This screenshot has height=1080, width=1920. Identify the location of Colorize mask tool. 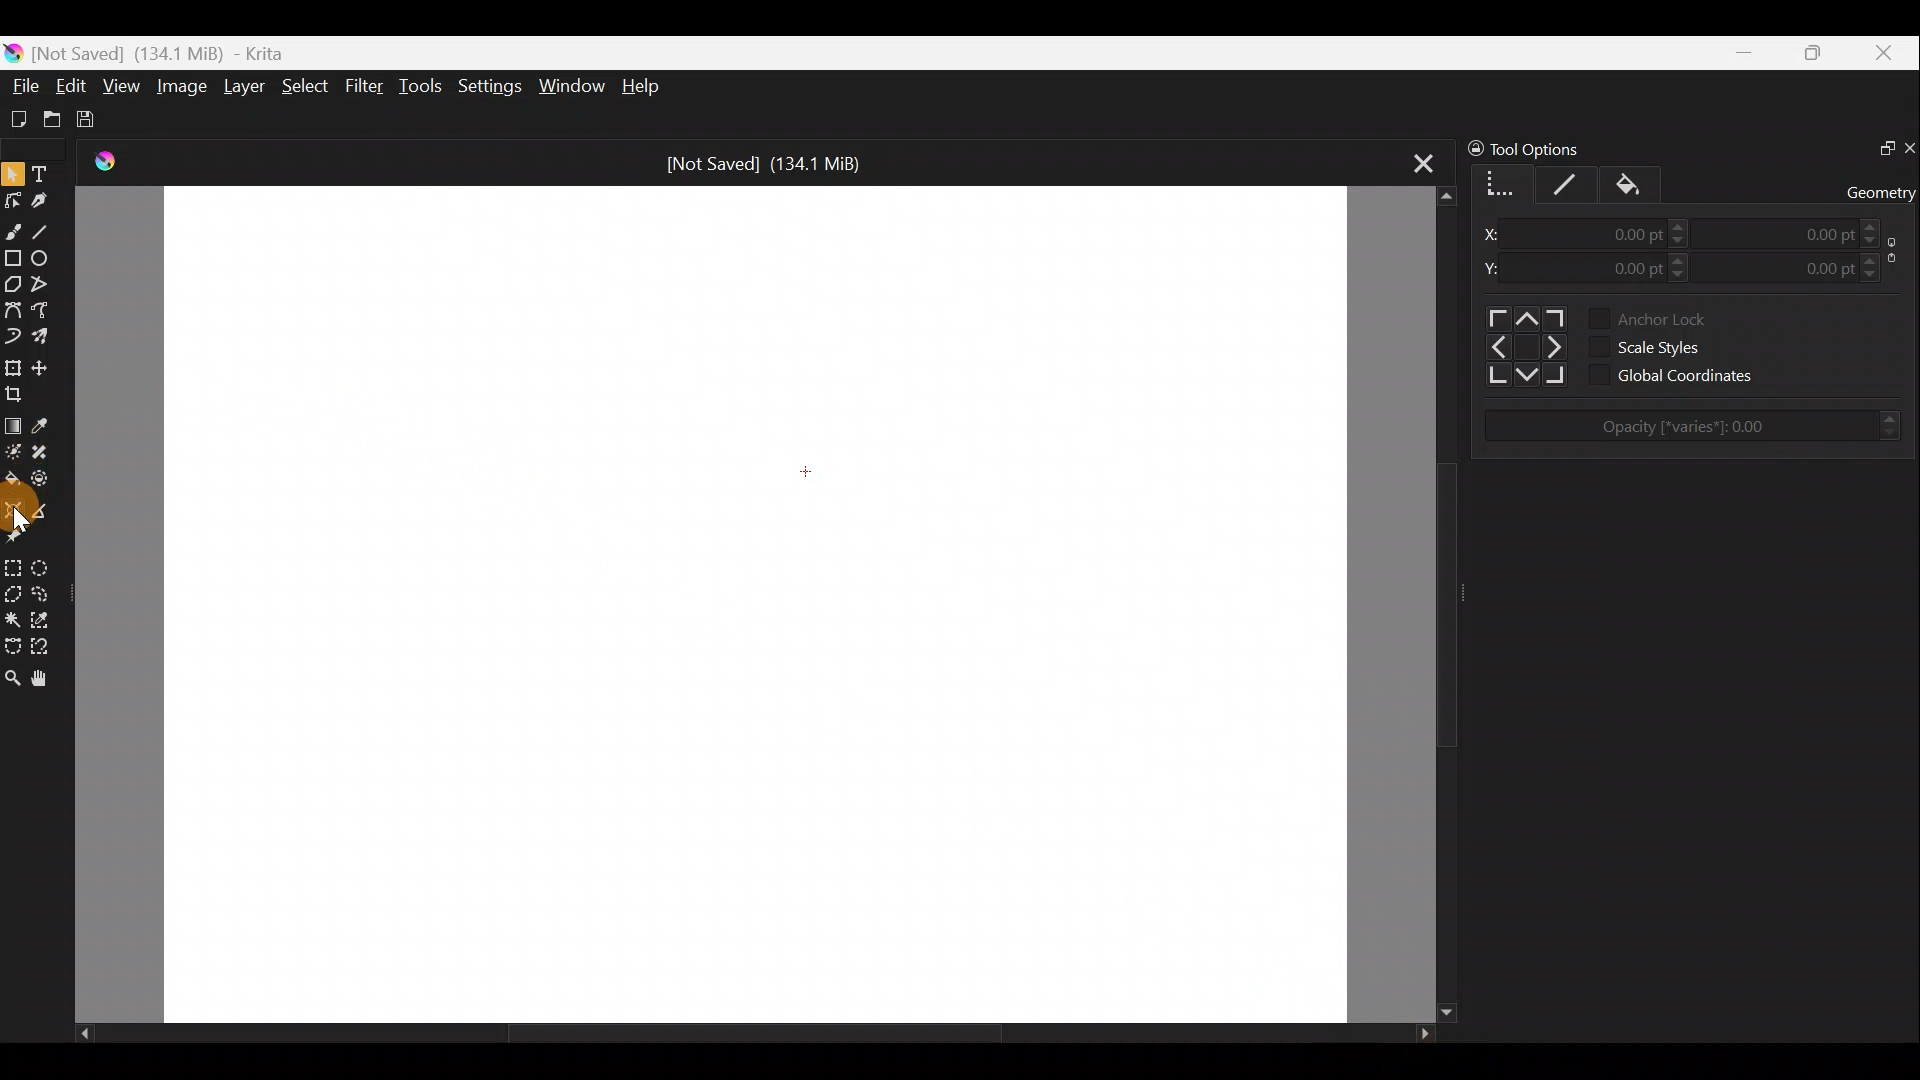
(13, 452).